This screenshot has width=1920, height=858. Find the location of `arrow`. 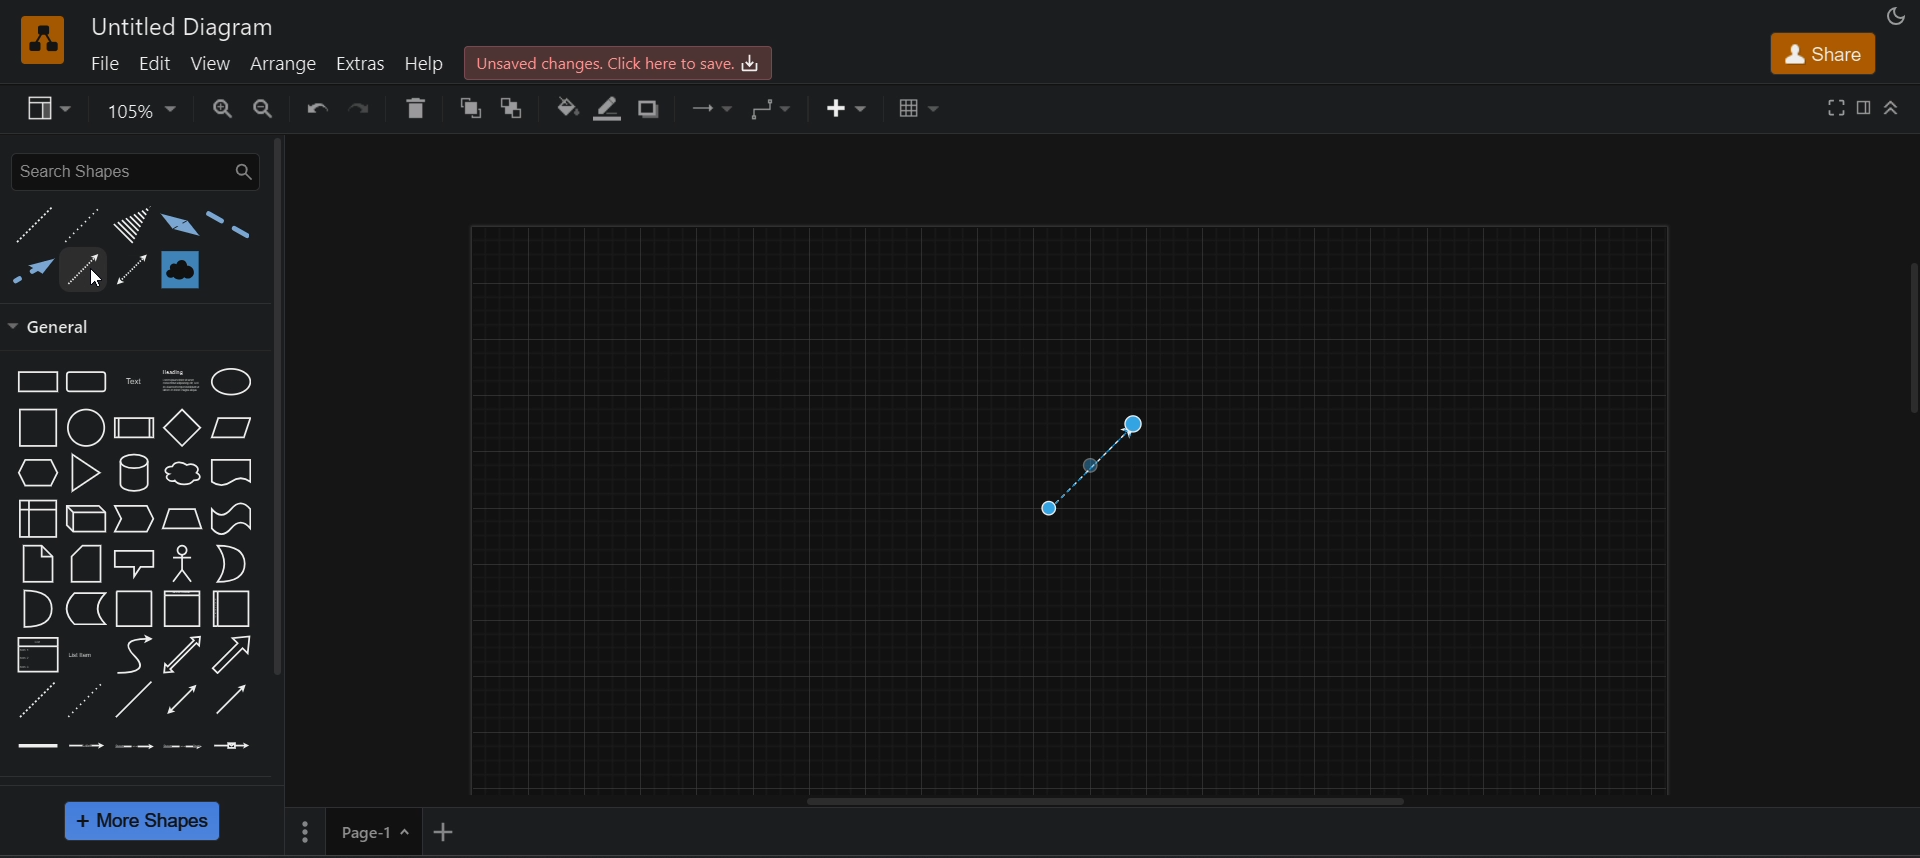

arrow is located at coordinates (84, 264).